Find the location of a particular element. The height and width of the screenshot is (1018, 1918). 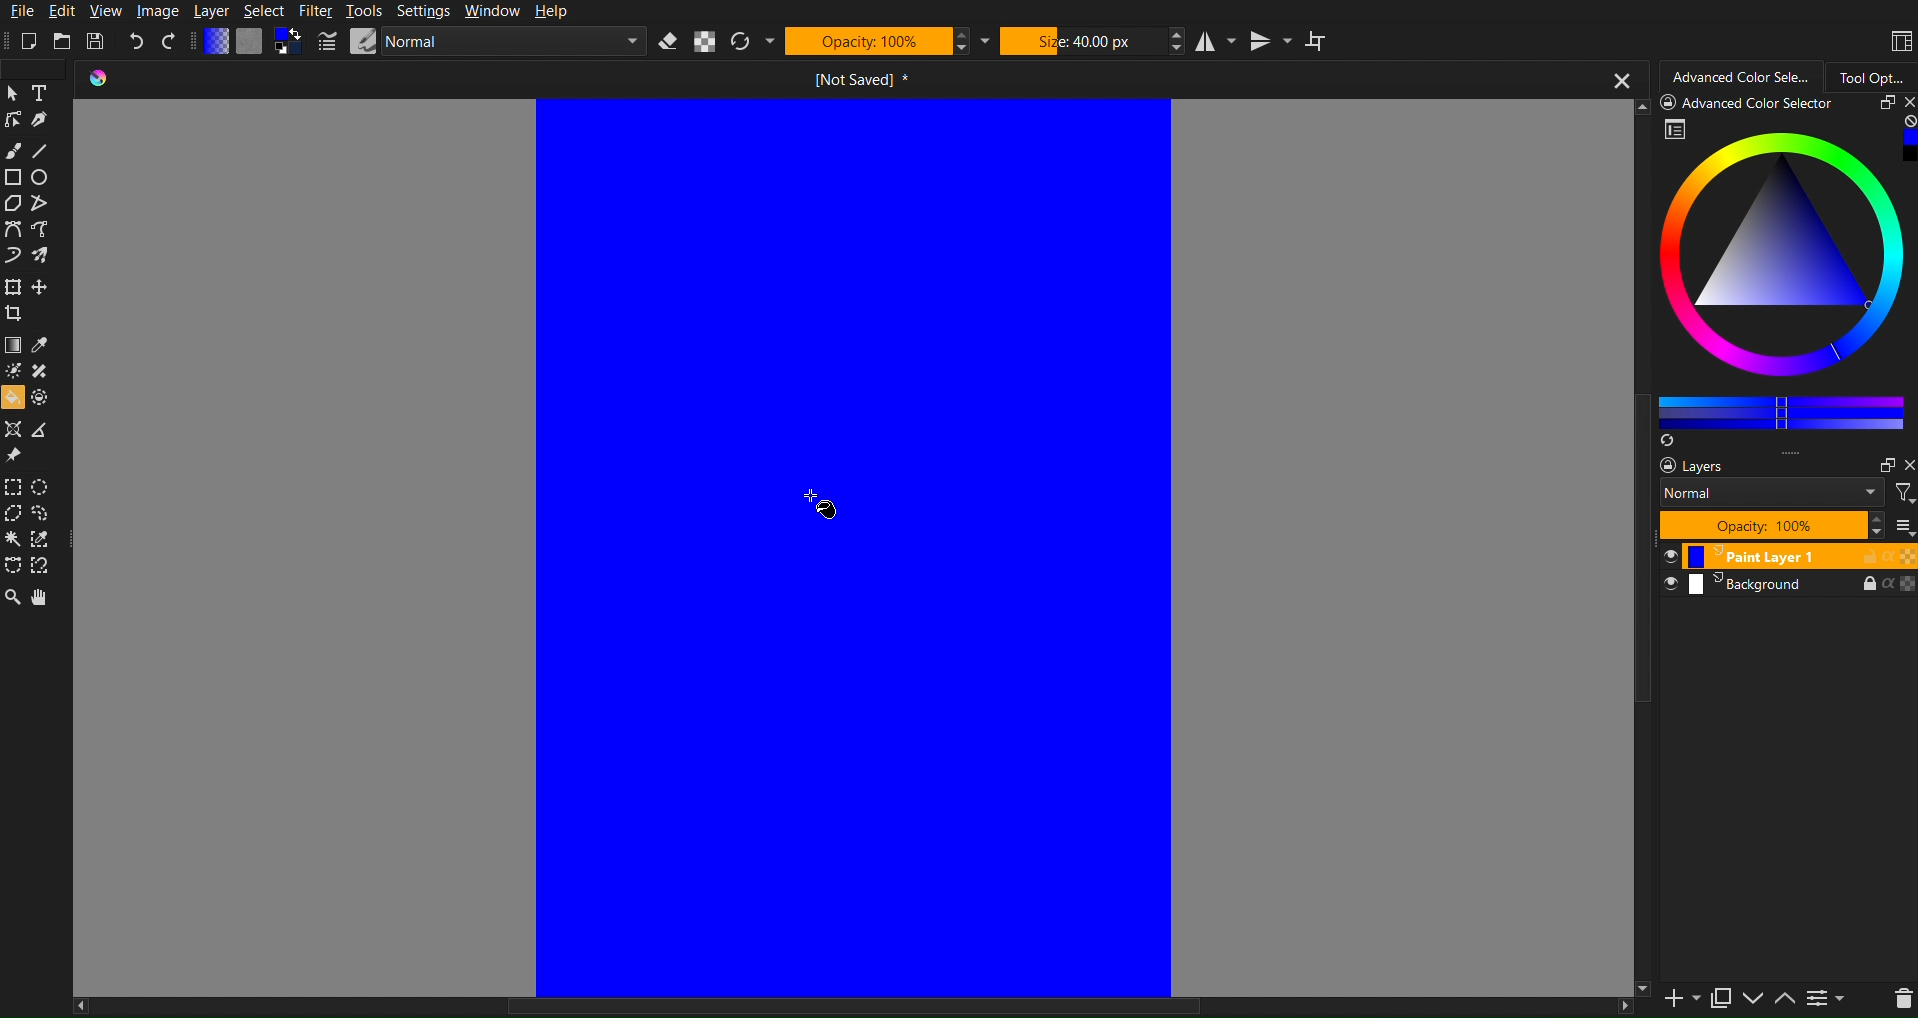

sync is located at coordinates (1670, 438).